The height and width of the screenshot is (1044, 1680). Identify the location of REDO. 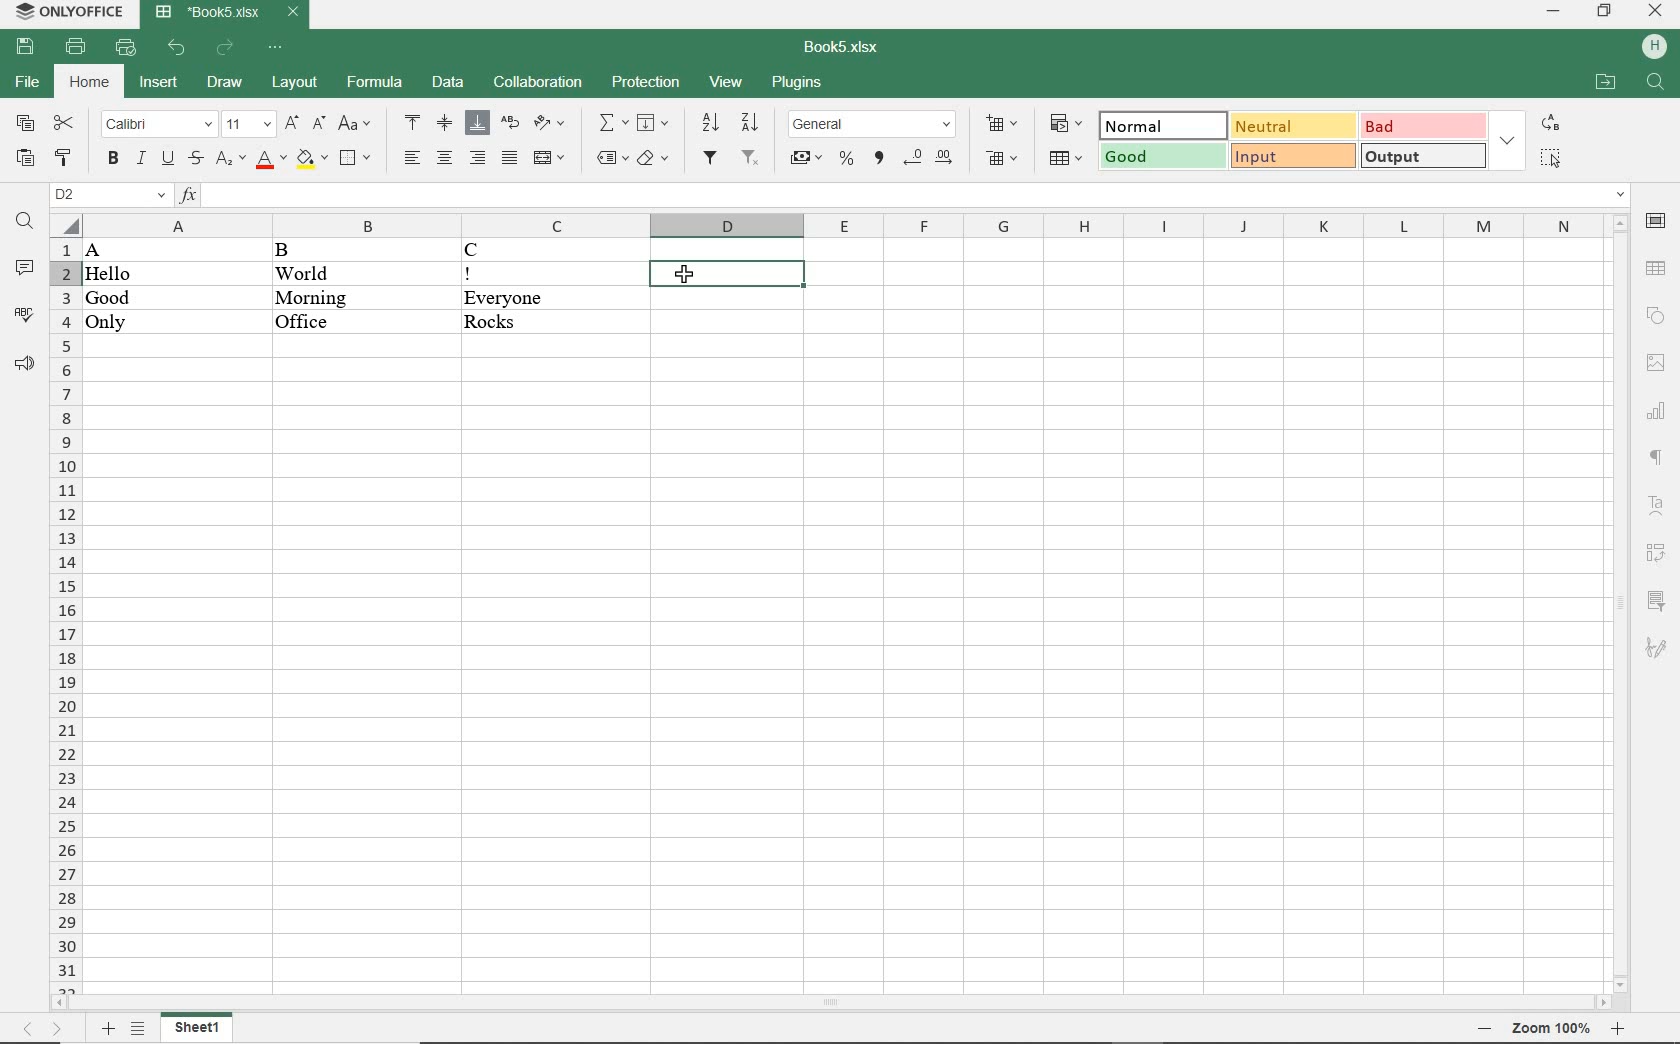
(225, 48).